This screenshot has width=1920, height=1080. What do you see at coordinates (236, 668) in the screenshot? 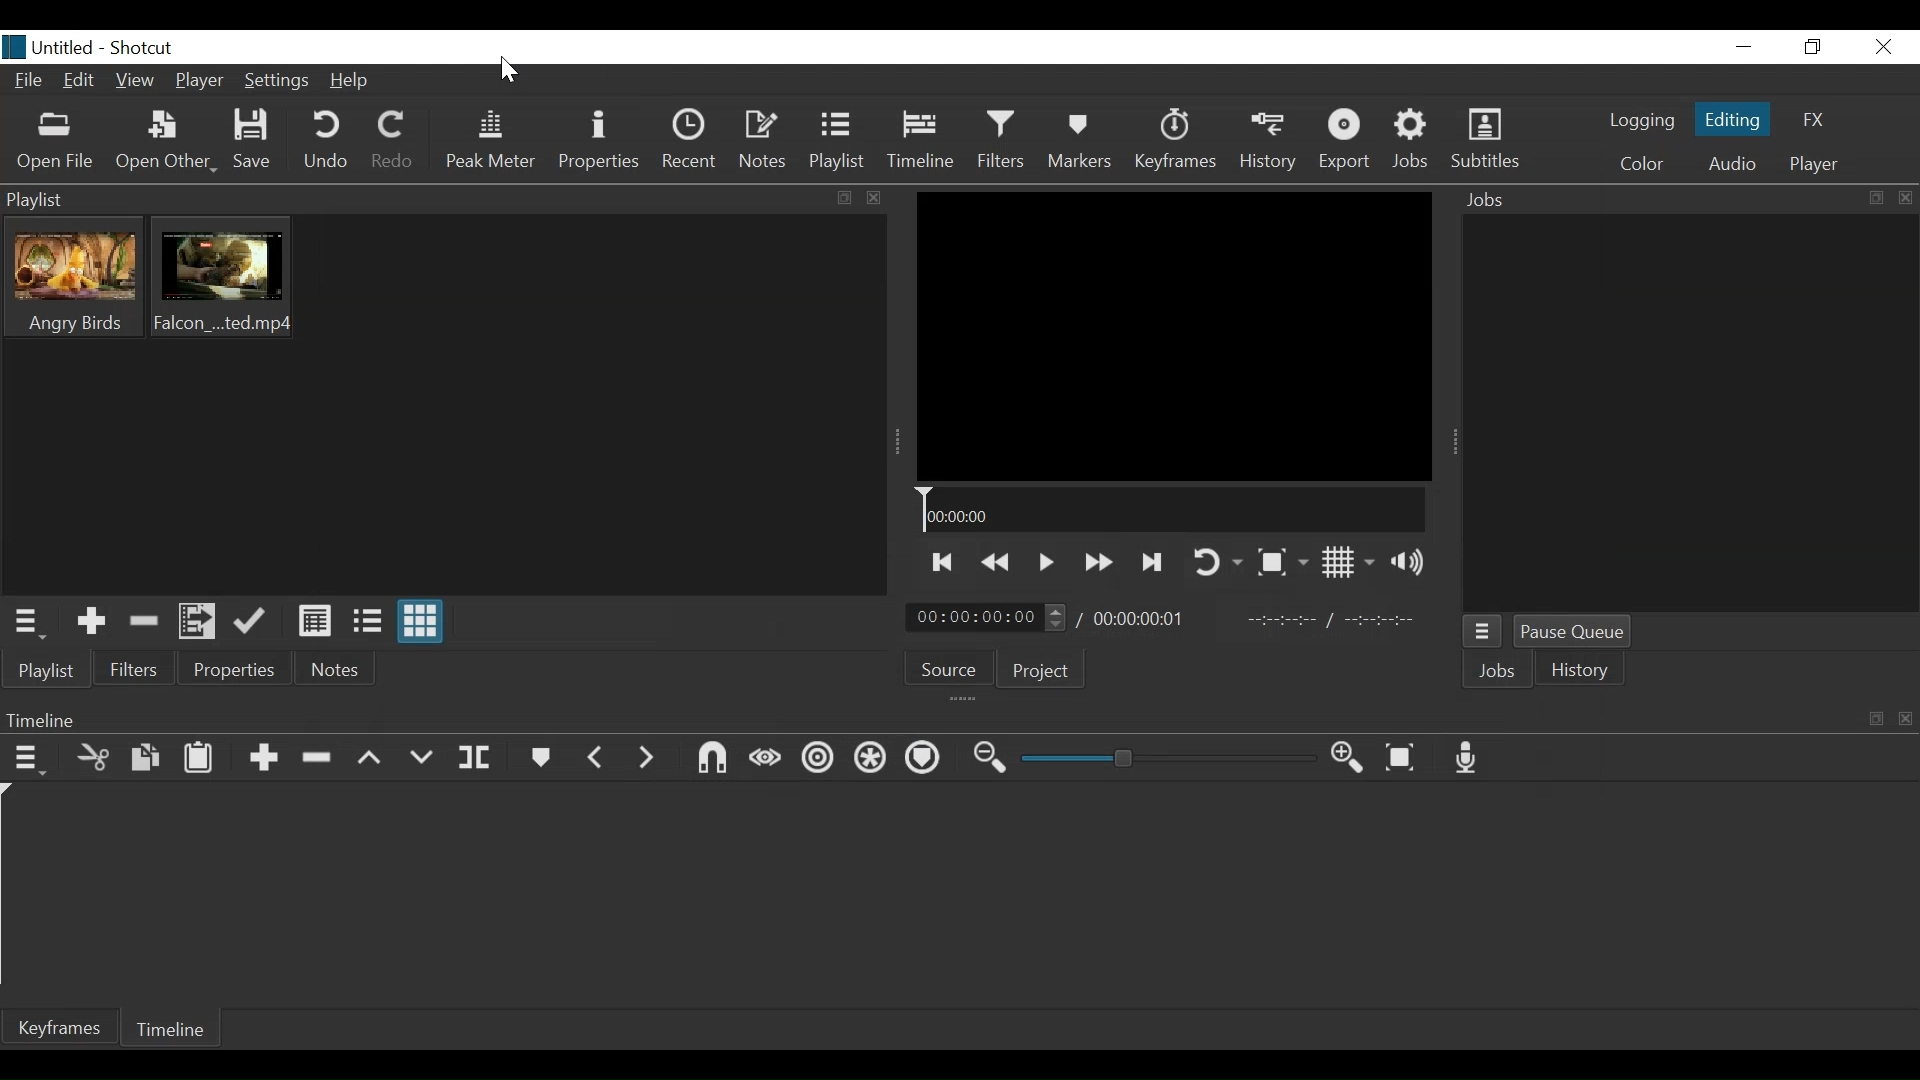
I see `Properties` at bounding box center [236, 668].